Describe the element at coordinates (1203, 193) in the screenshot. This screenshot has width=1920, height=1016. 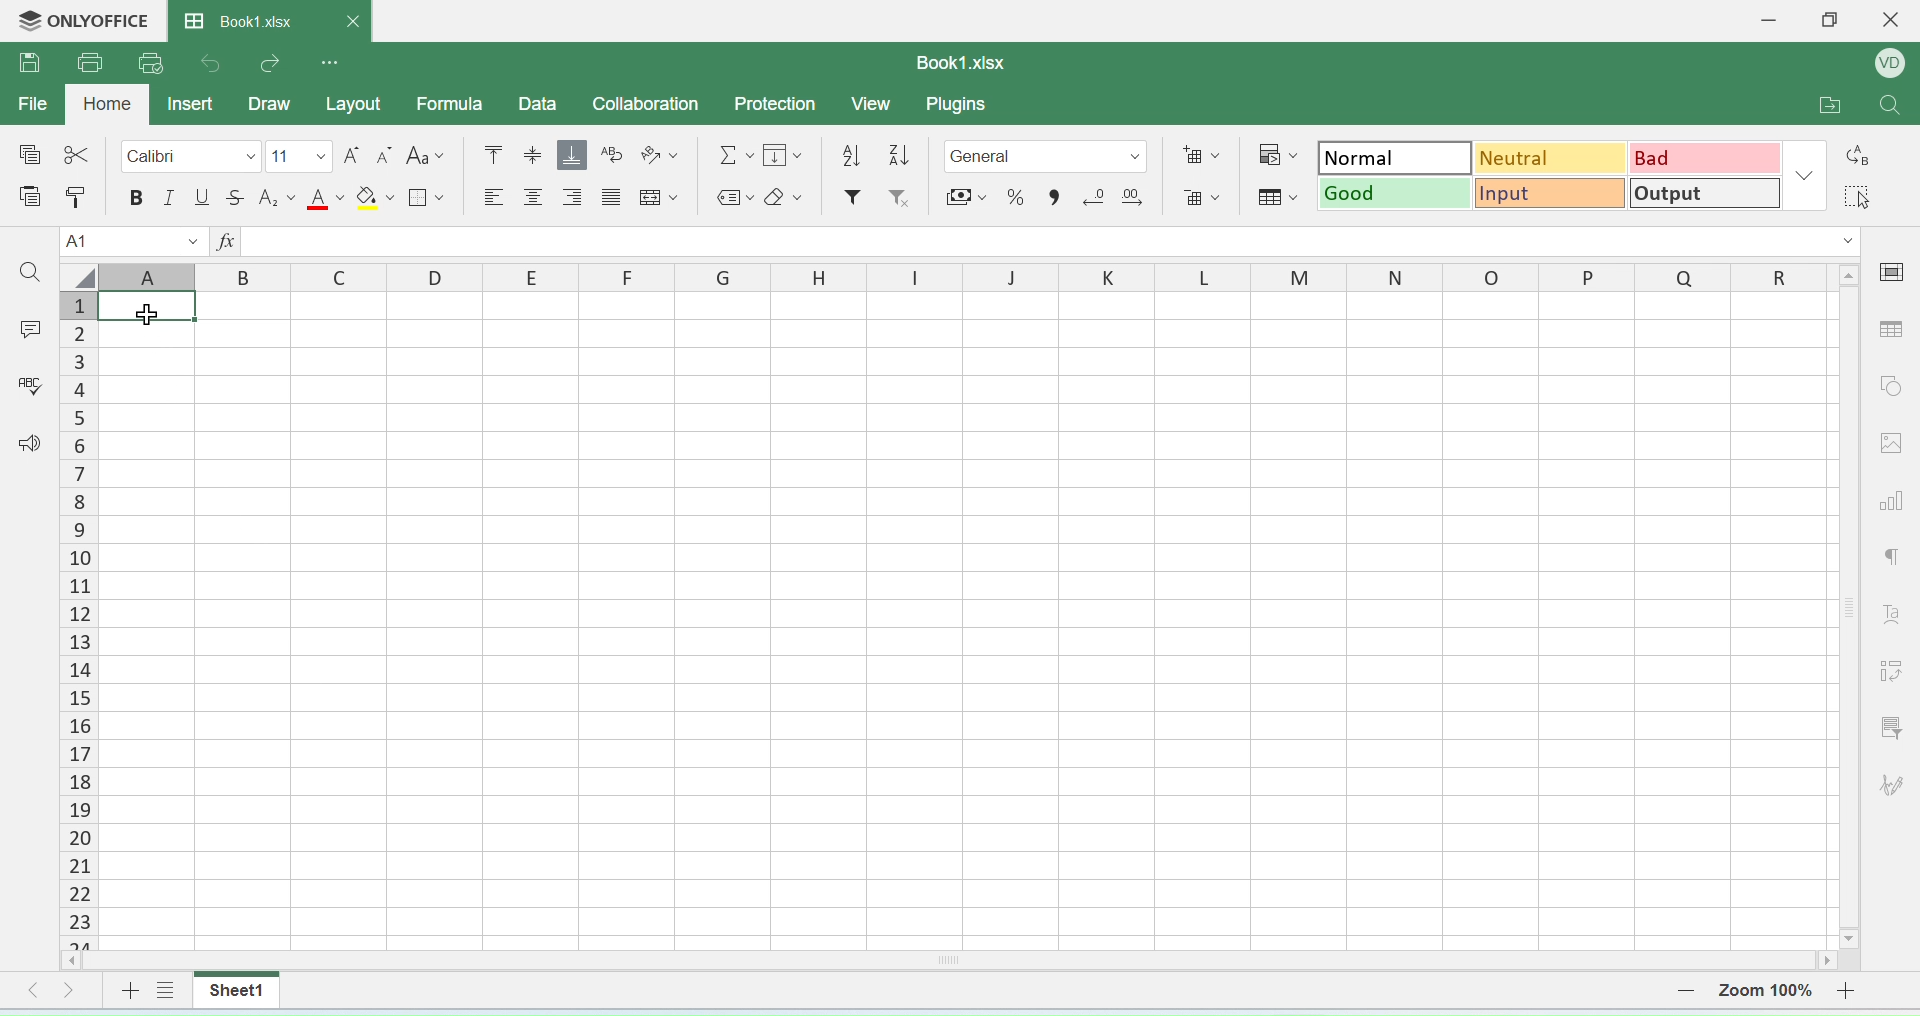
I see `remove cells` at that location.